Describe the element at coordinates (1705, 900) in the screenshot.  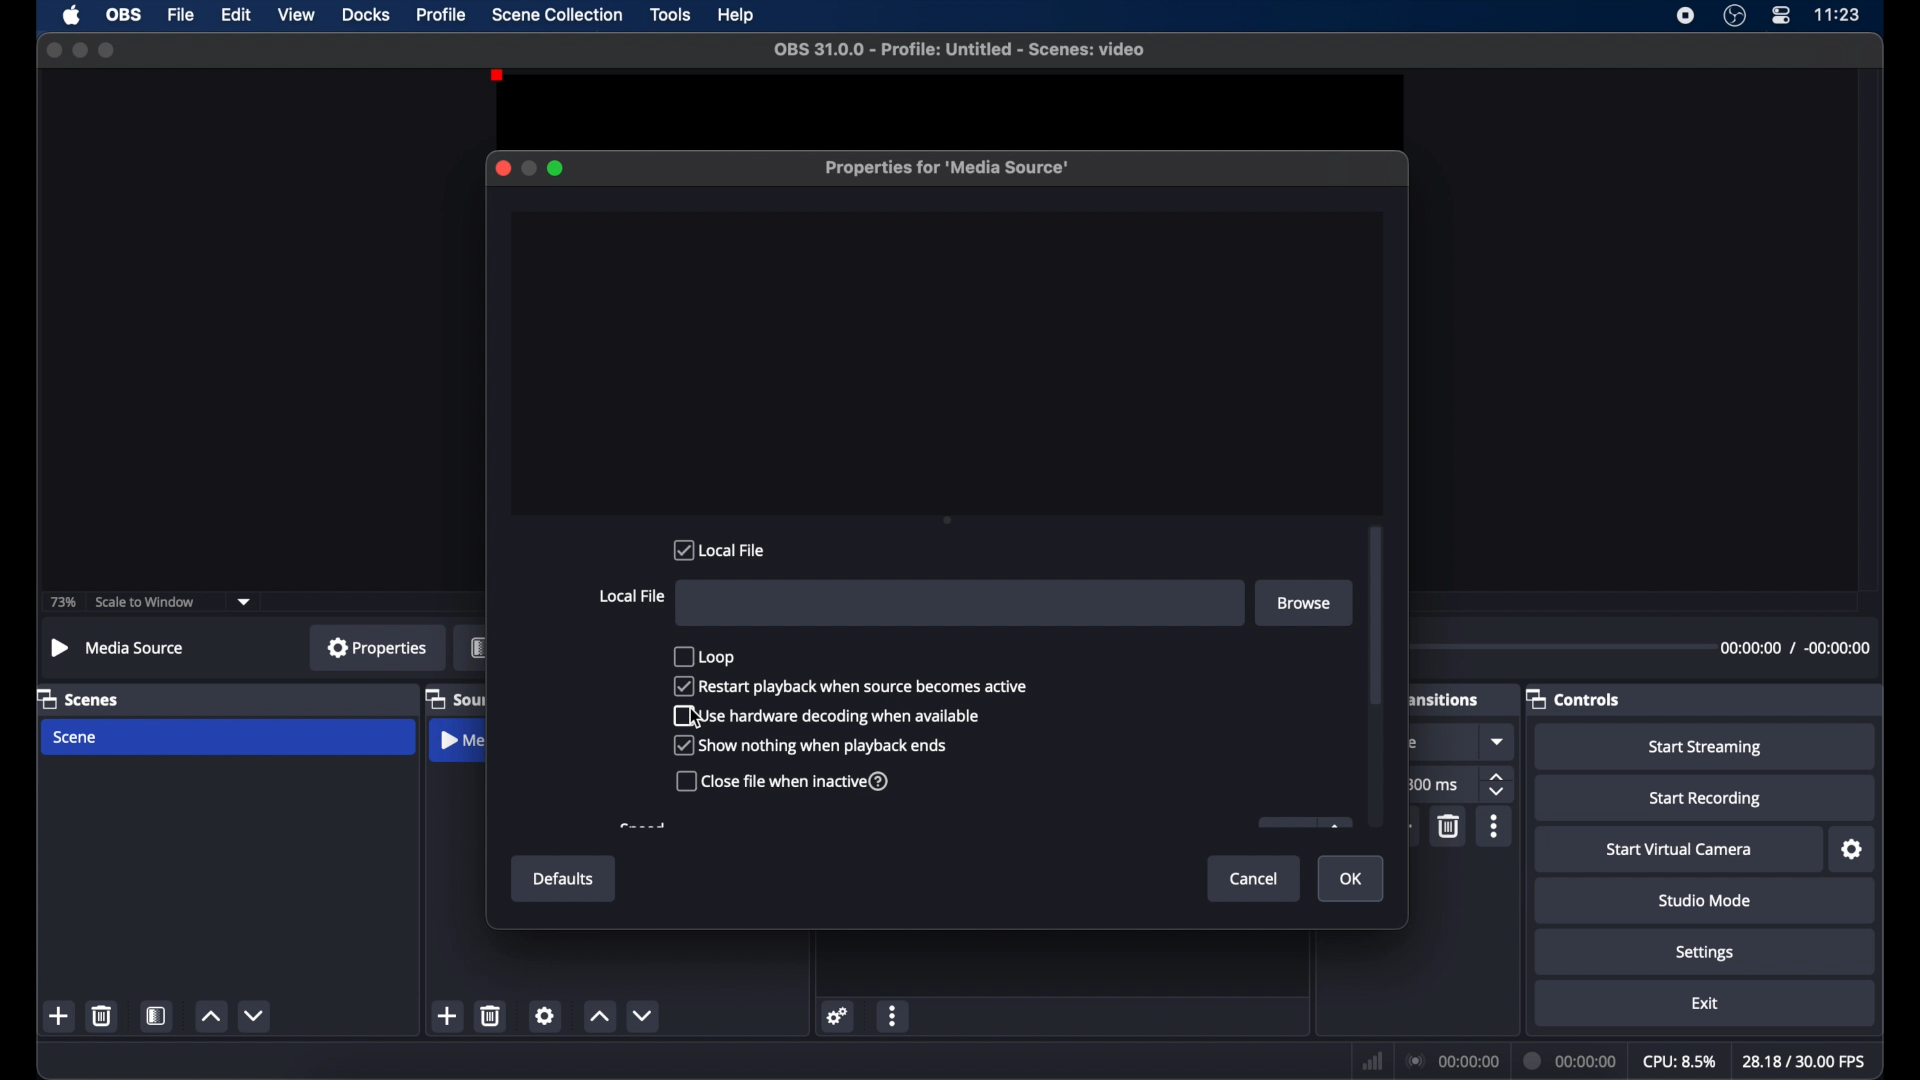
I see `studio  mode` at that location.